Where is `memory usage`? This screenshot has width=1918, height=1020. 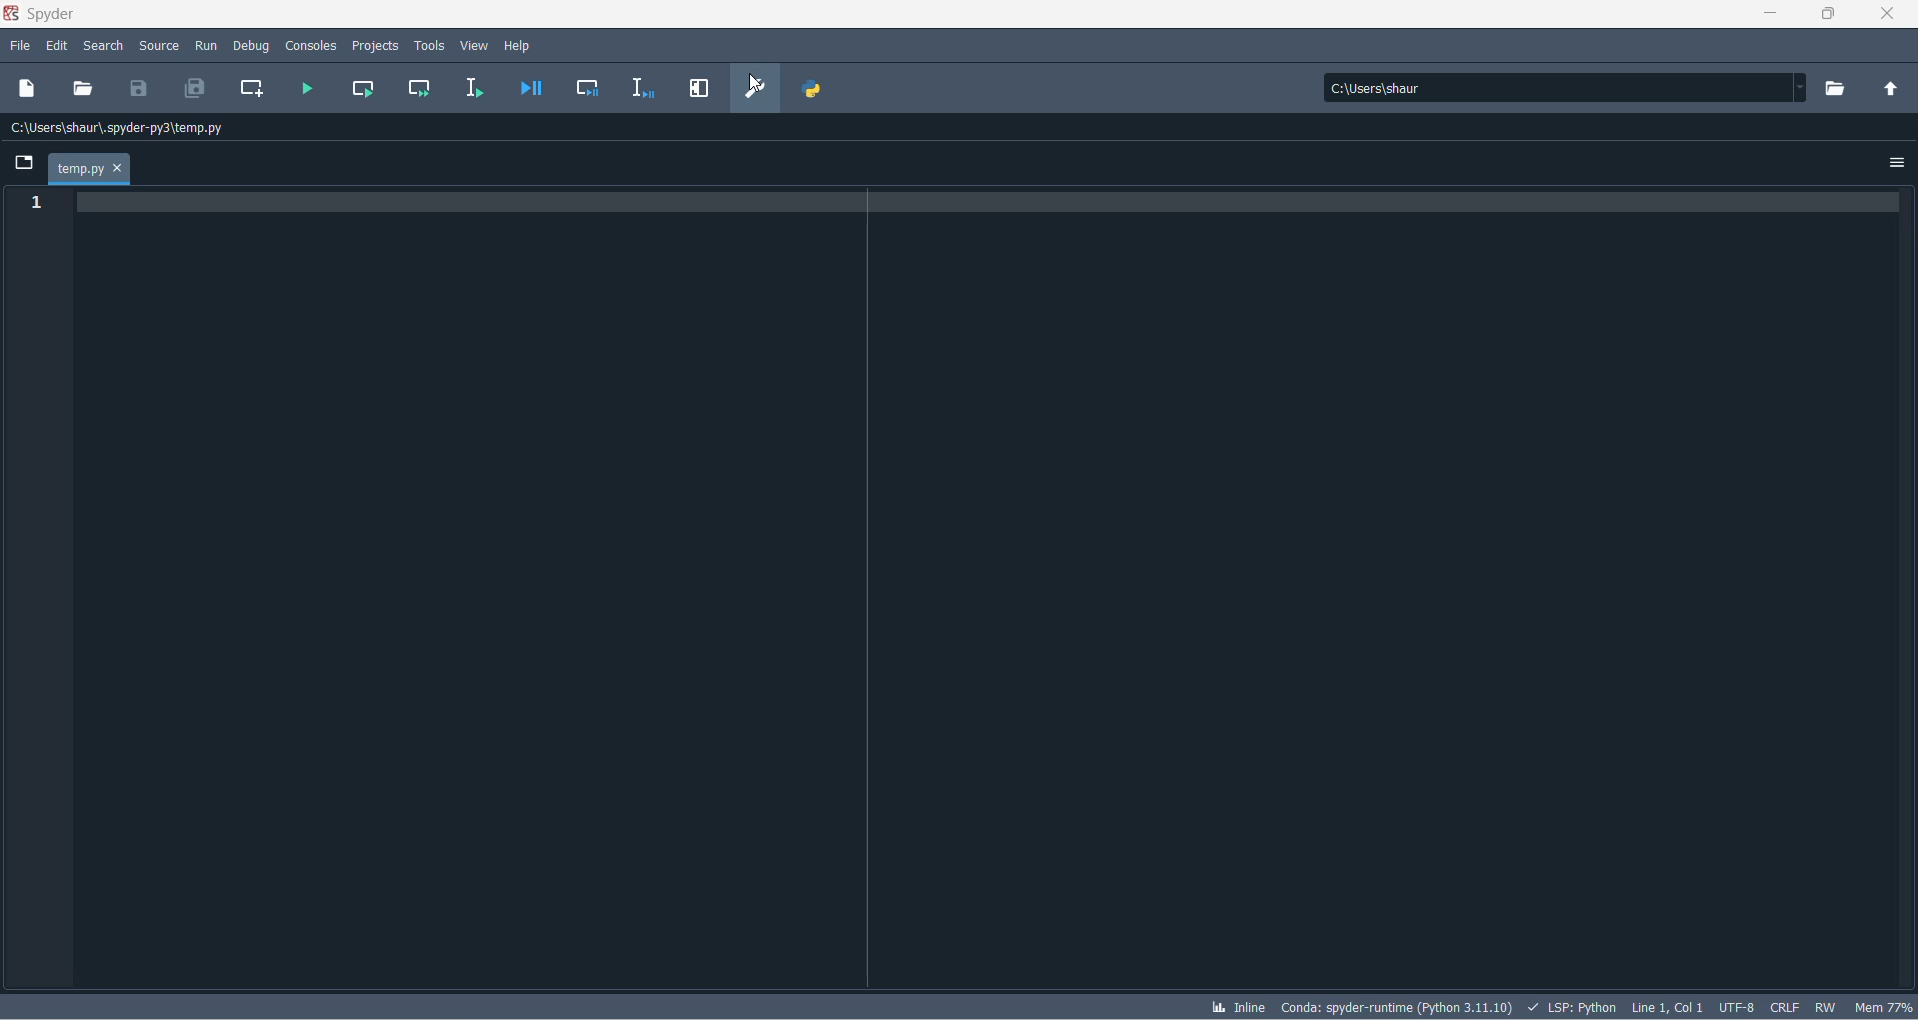
memory usage is located at coordinates (1886, 1007).